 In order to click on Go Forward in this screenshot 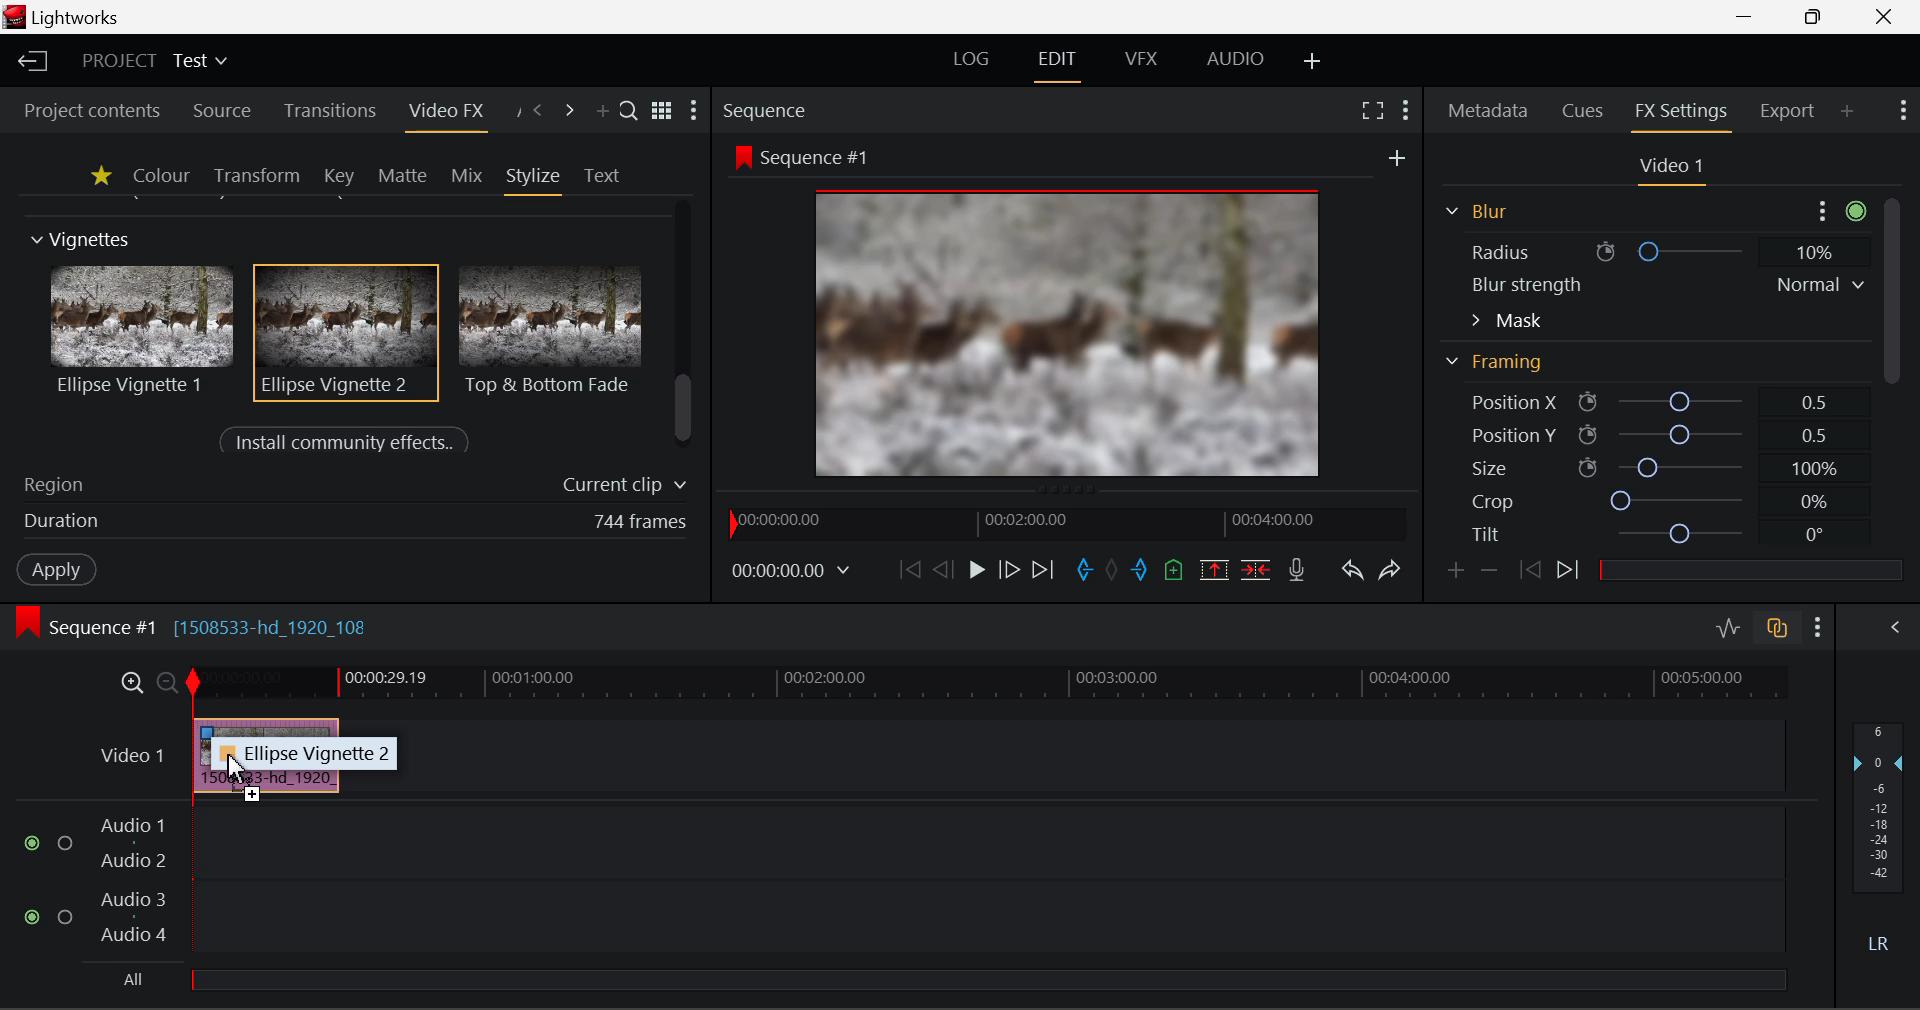, I will do `click(1009, 570)`.